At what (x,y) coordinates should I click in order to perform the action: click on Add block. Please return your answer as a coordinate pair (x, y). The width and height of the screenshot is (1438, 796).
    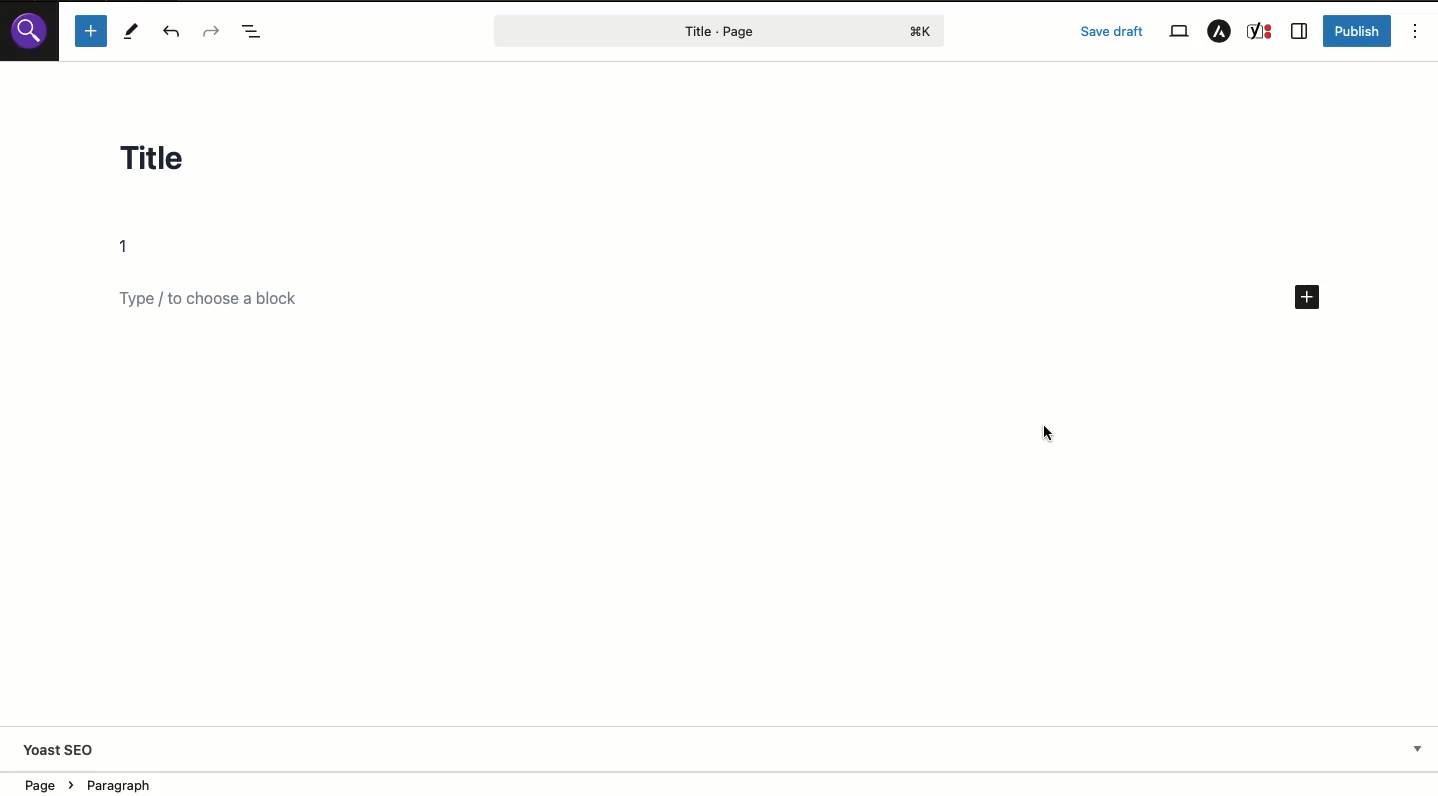
    Looking at the image, I should click on (226, 300).